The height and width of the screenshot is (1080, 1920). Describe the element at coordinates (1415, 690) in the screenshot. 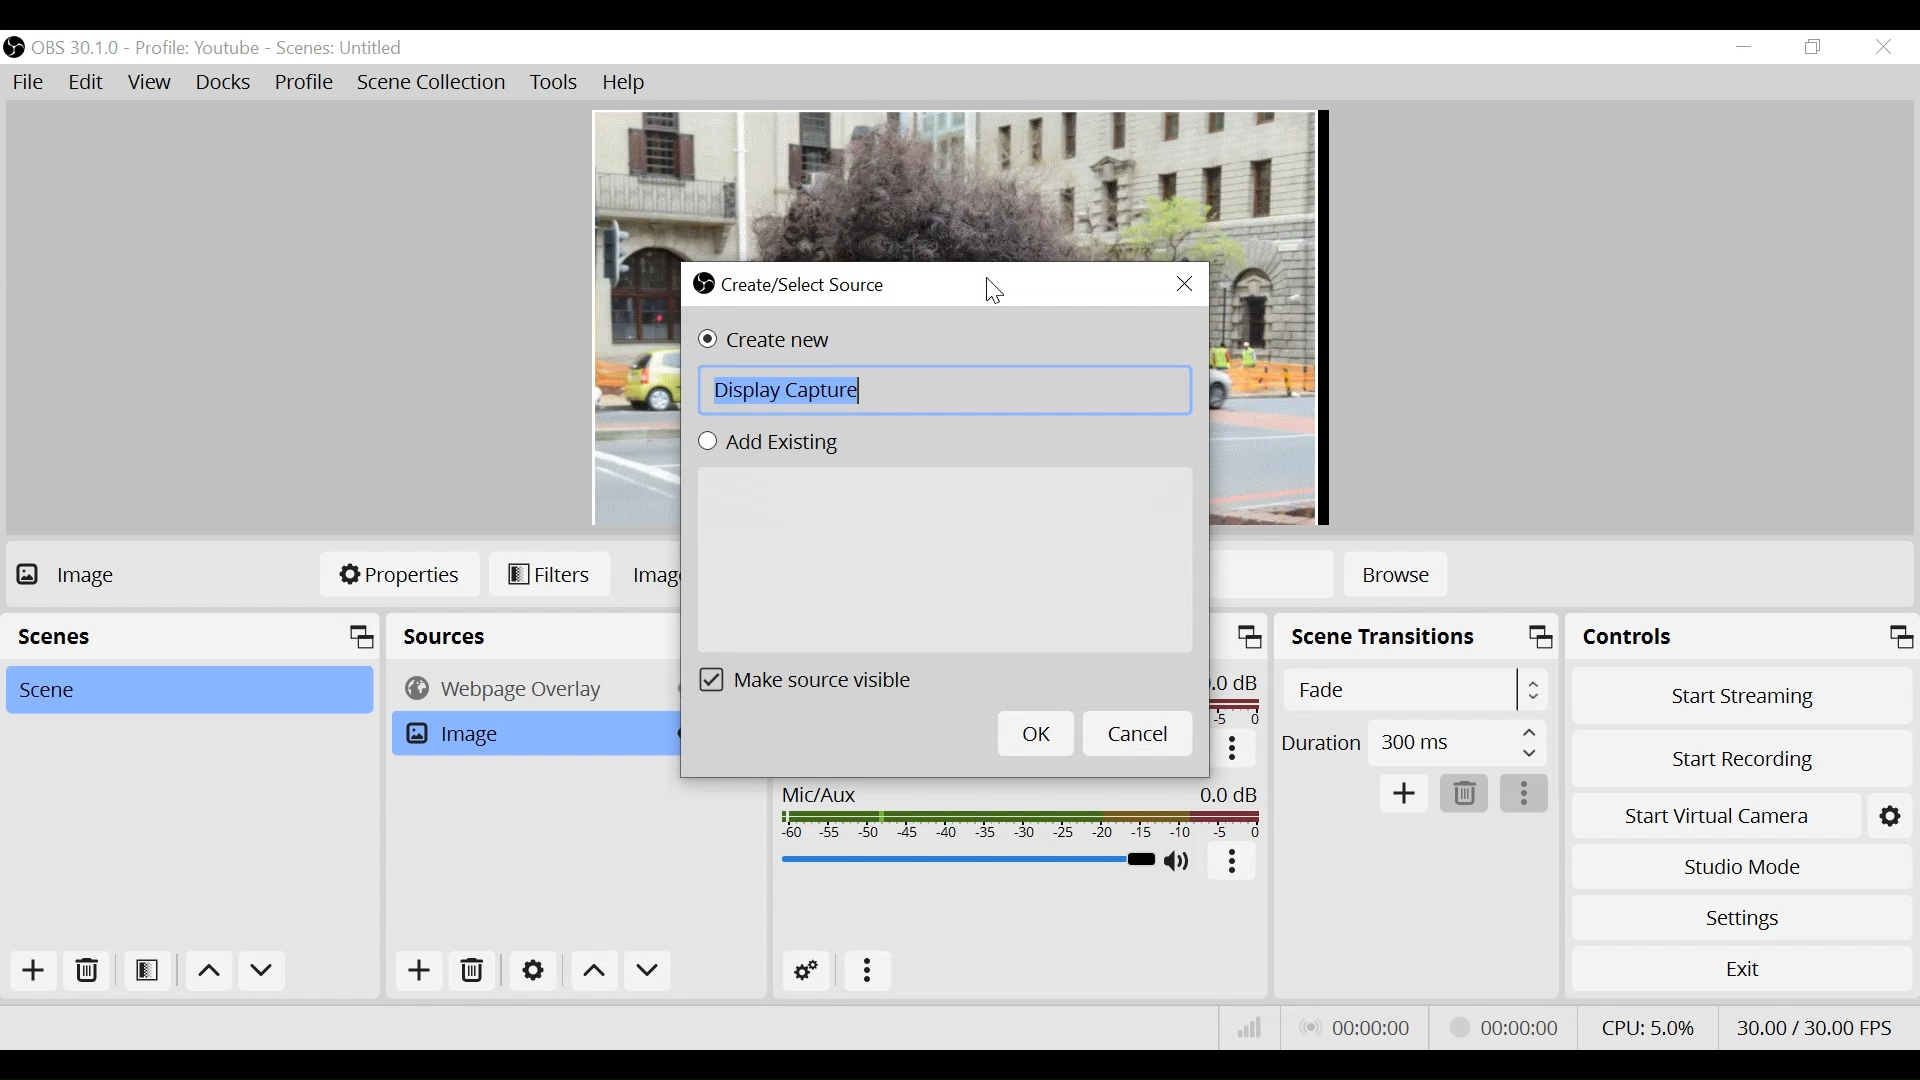

I see `Select Scene Transistion` at that location.